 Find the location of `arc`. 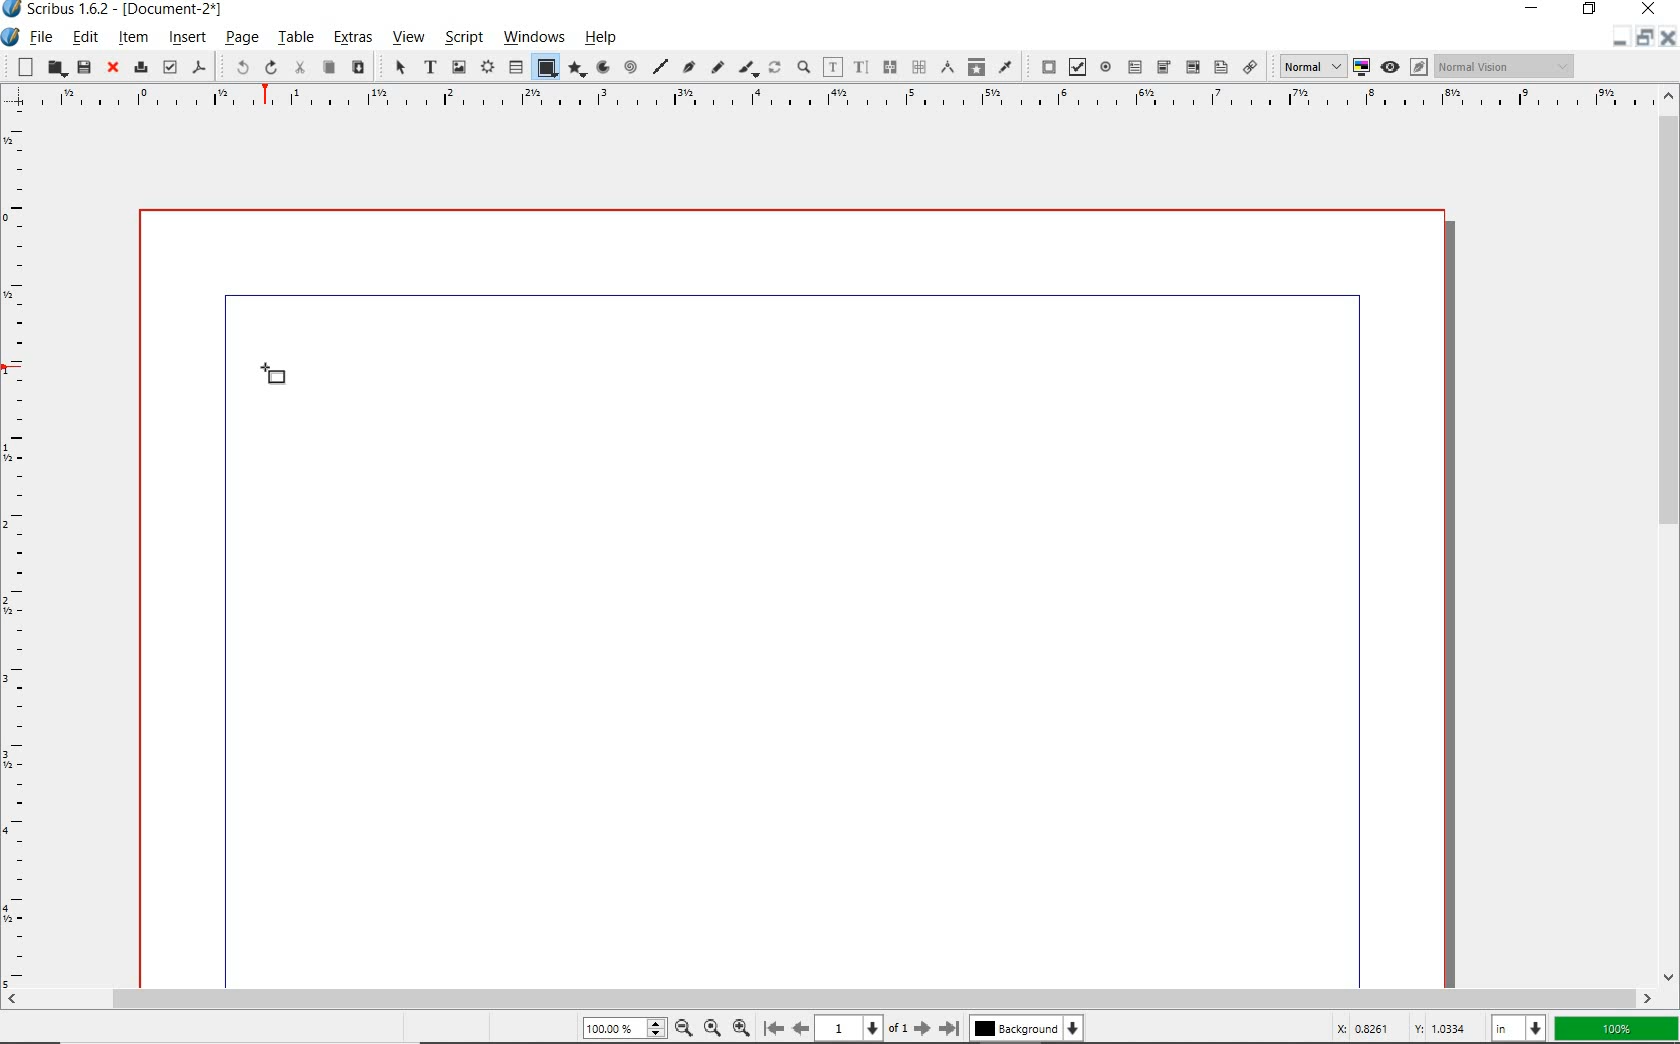

arc is located at coordinates (602, 67).